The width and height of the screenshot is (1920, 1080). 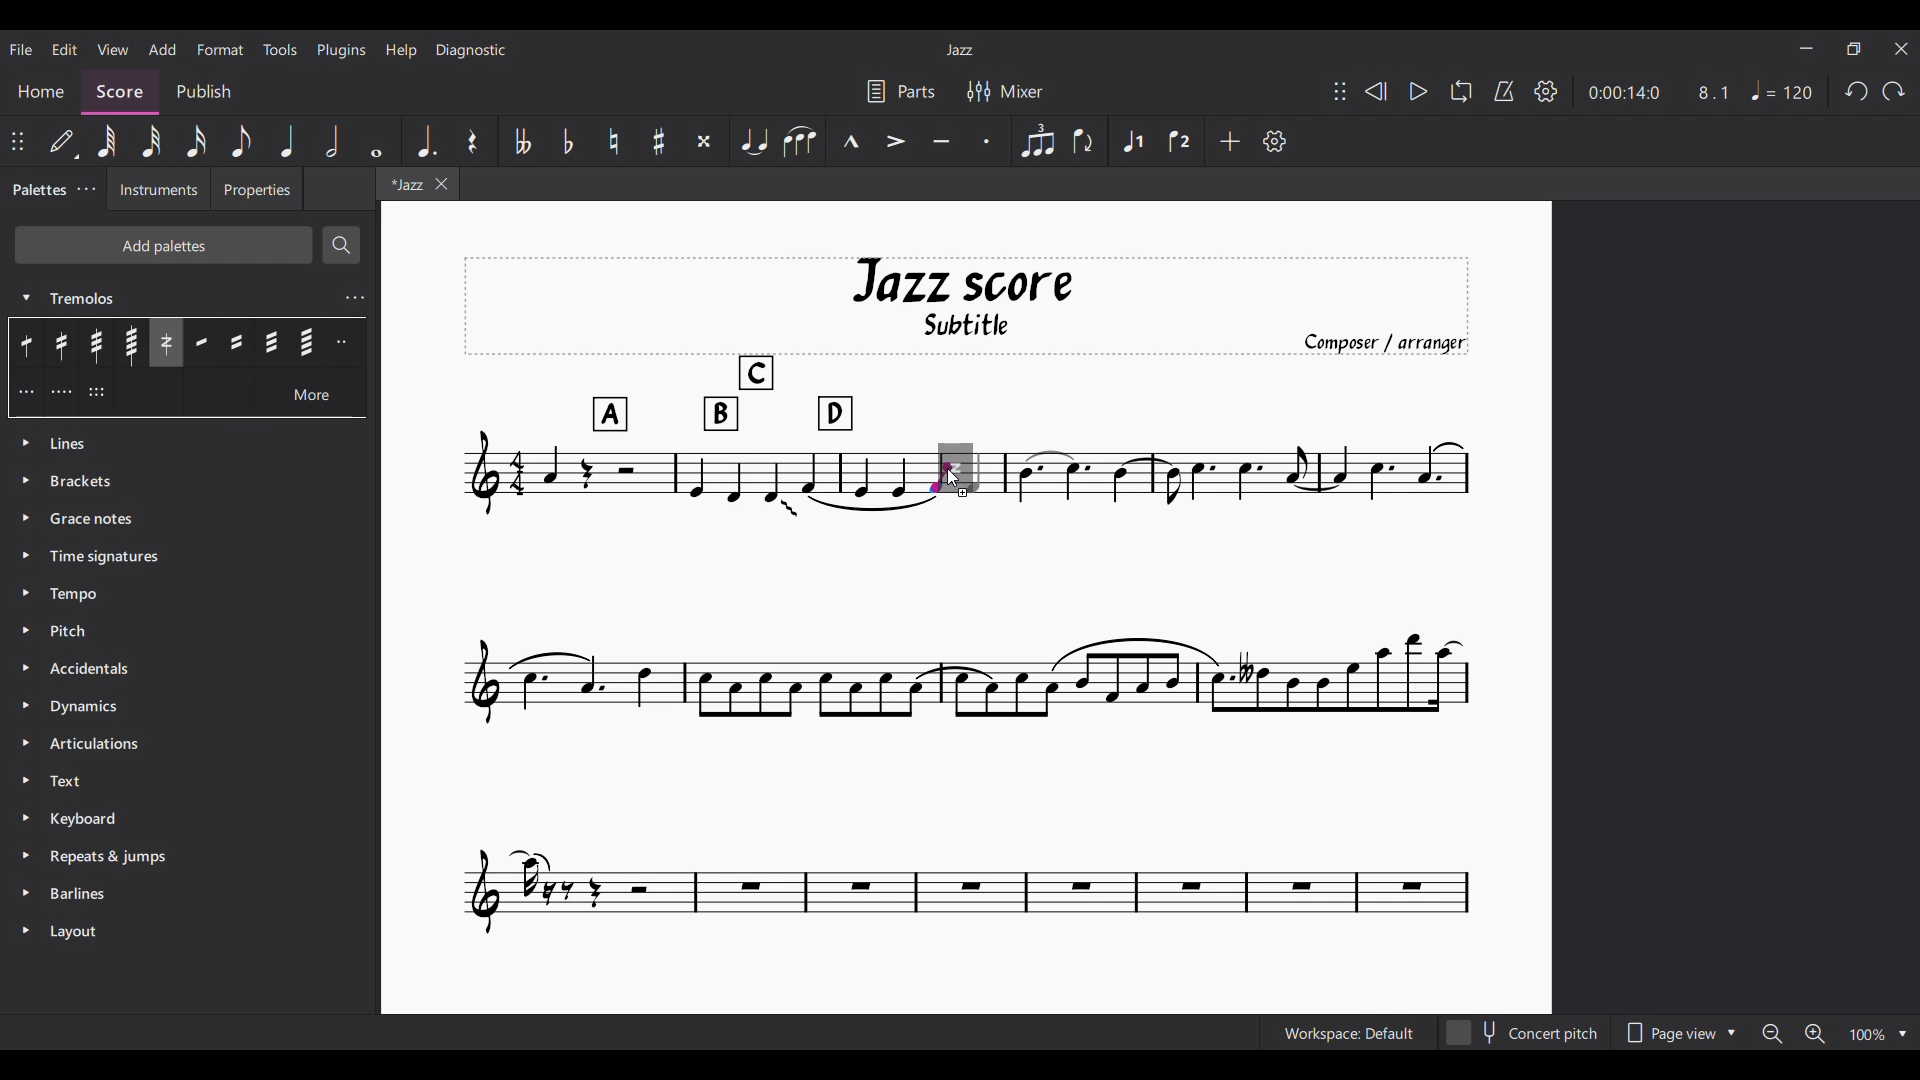 I want to click on Voice 2, so click(x=1179, y=140).